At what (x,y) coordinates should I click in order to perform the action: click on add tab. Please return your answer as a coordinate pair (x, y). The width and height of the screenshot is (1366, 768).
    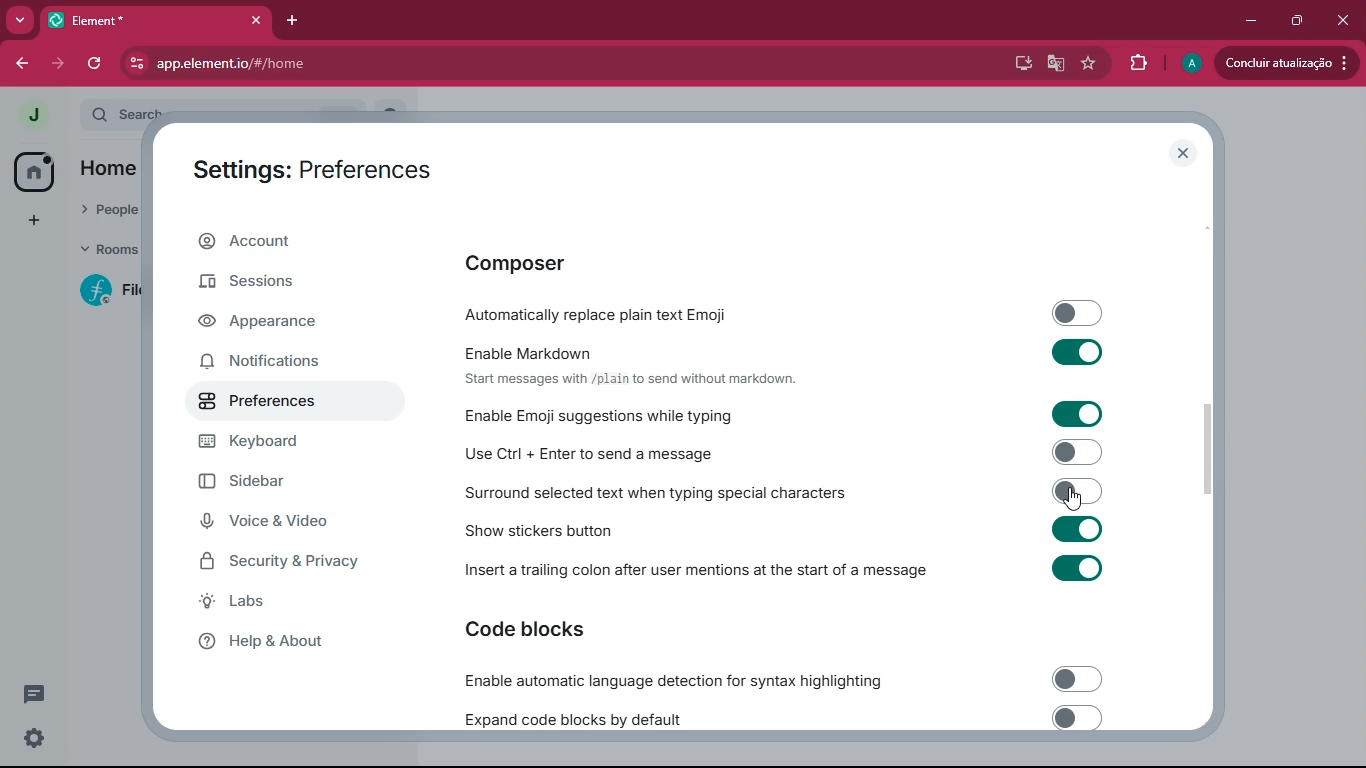
    Looking at the image, I should click on (296, 21).